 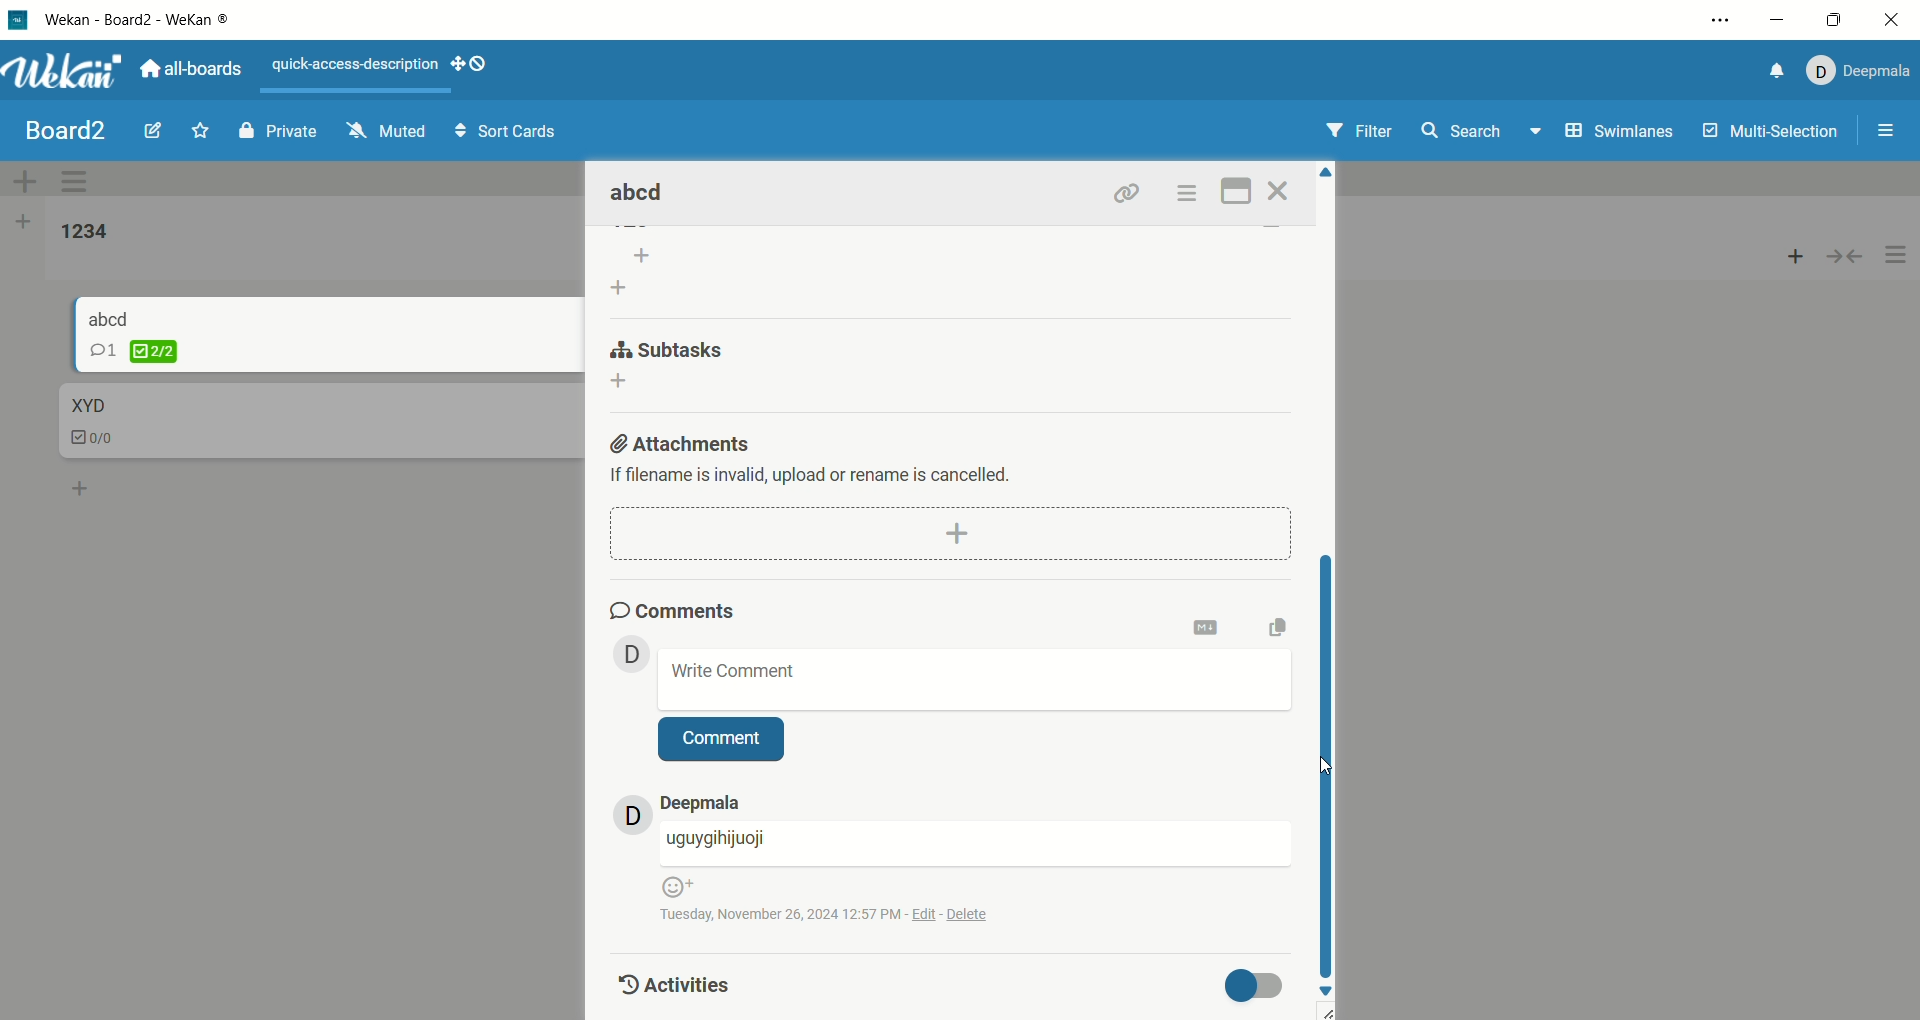 What do you see at coordinates (1282, 191) in the screenshot?
I see `close` at bounding box center [1282, 191].